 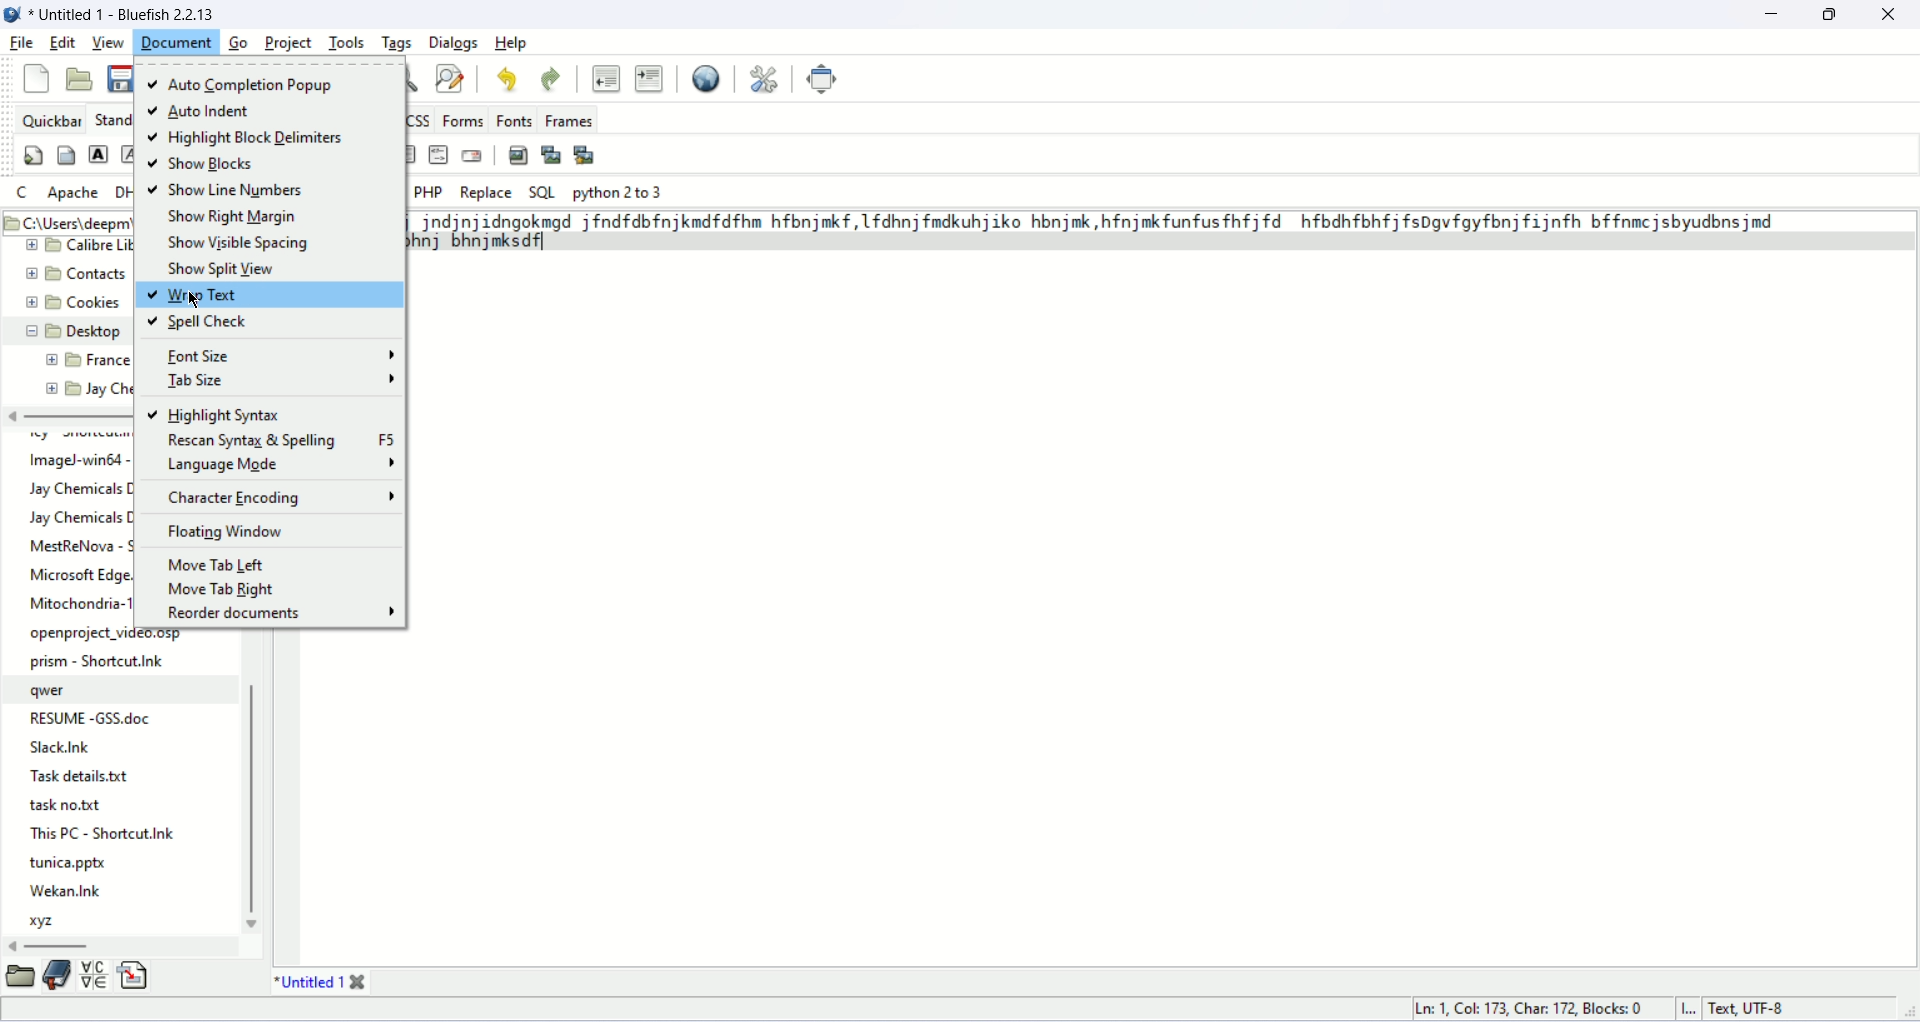 I want to click on fullscreen, so click(x=824, y=79).